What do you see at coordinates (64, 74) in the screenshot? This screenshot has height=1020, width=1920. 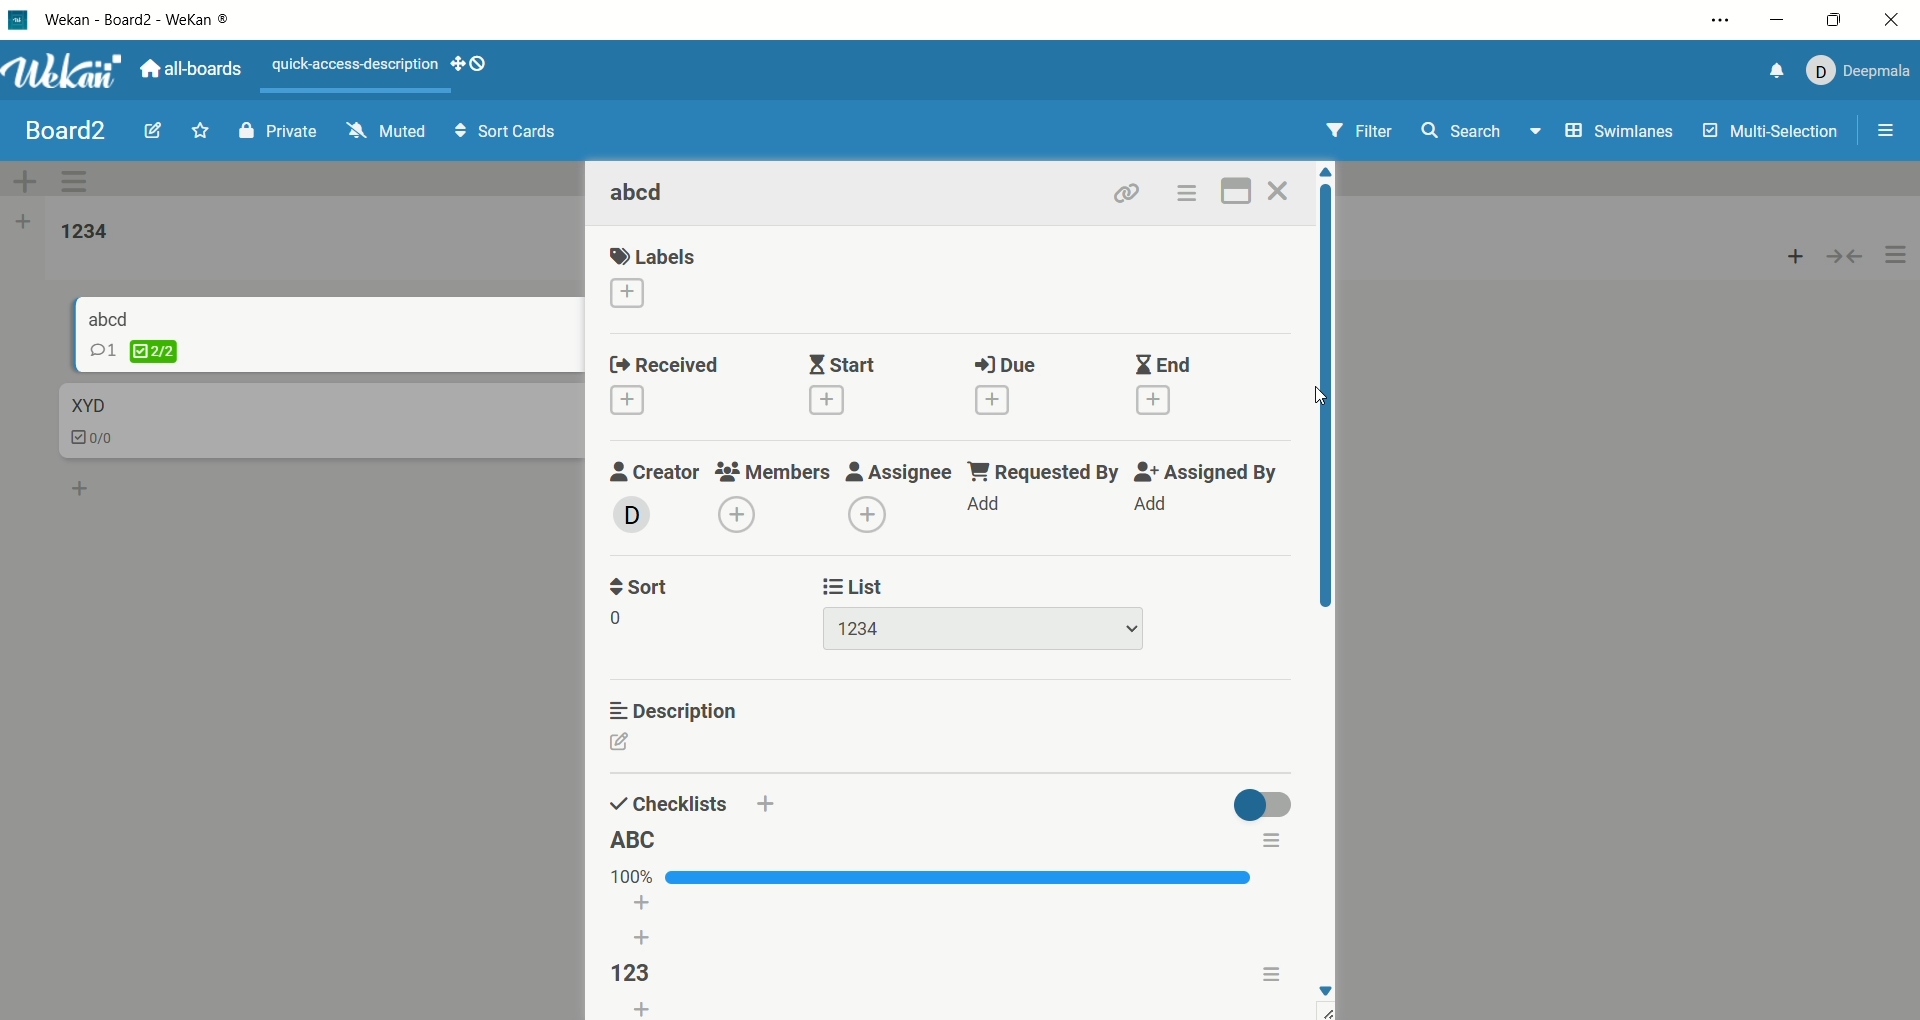 I see `wekan` at bounding box center [64, 74].